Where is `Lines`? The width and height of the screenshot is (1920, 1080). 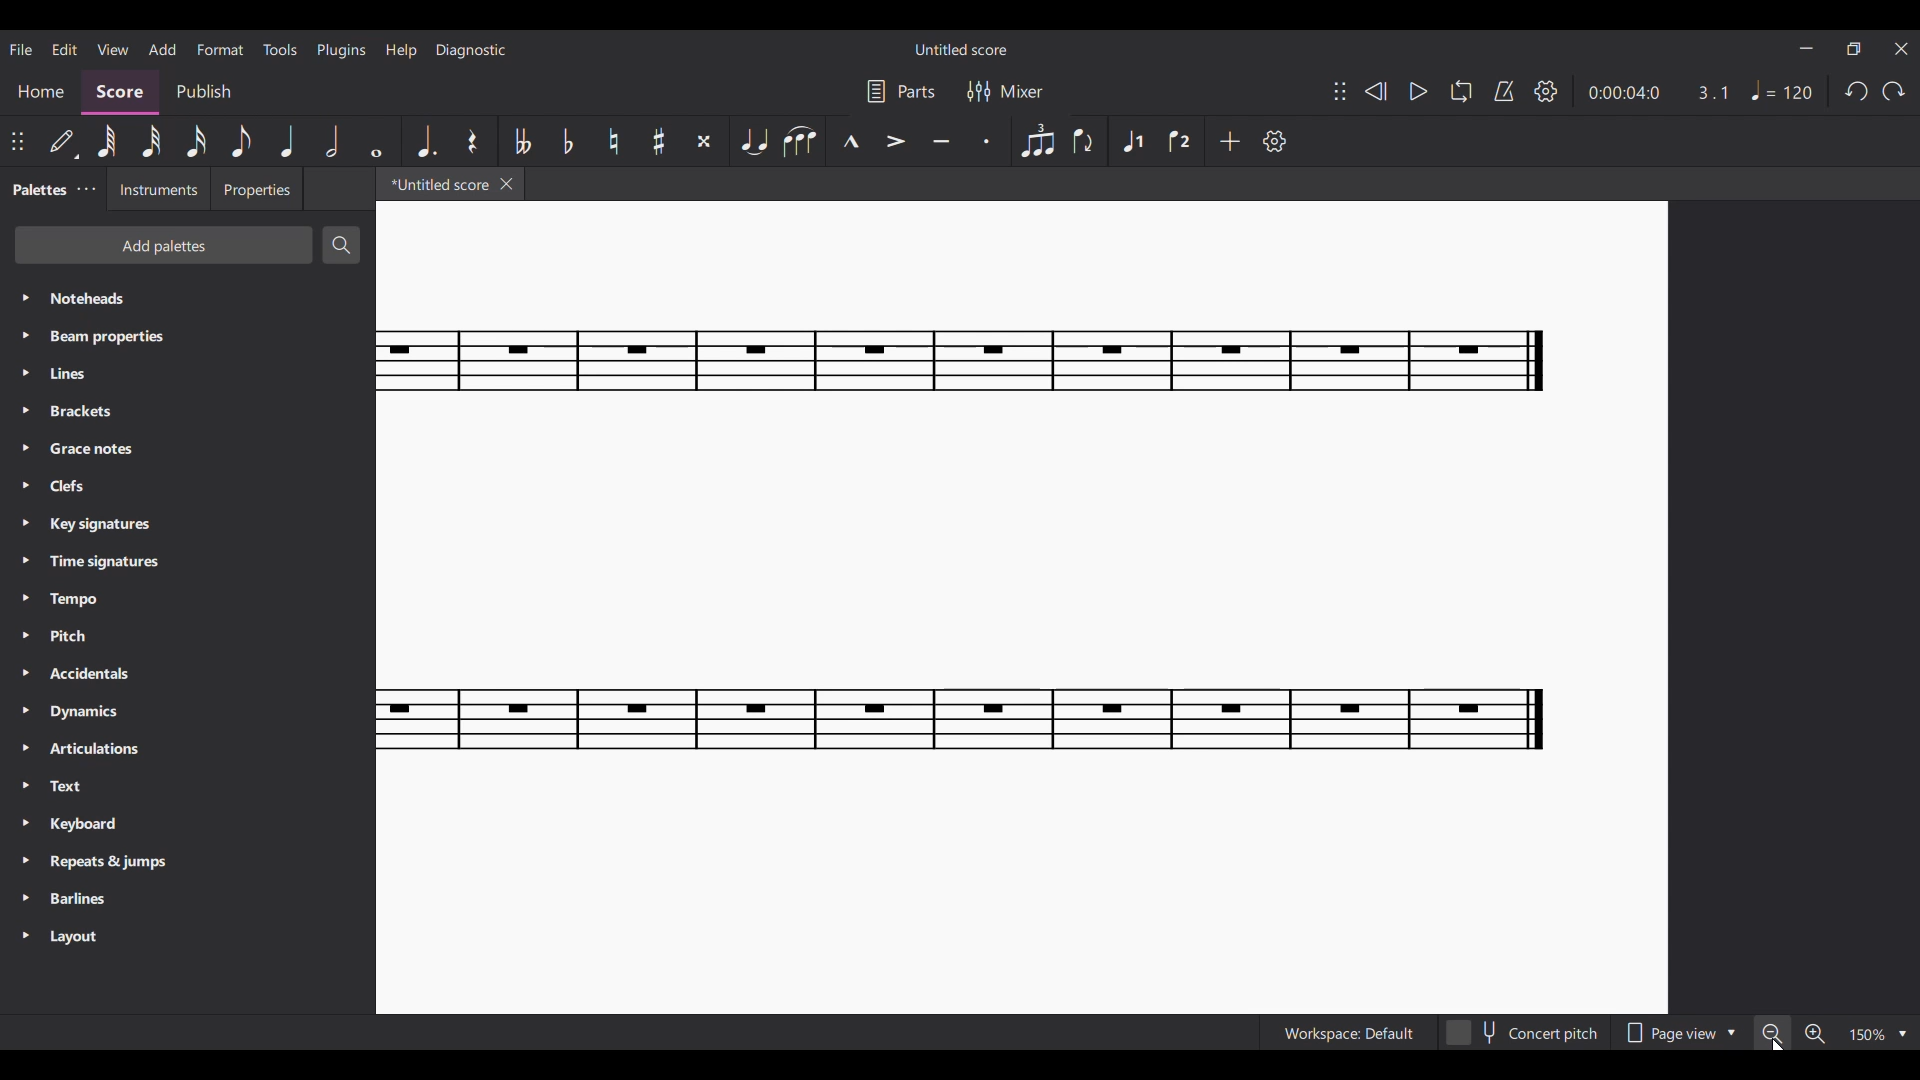 Lines is located at coordinates (187, 373).